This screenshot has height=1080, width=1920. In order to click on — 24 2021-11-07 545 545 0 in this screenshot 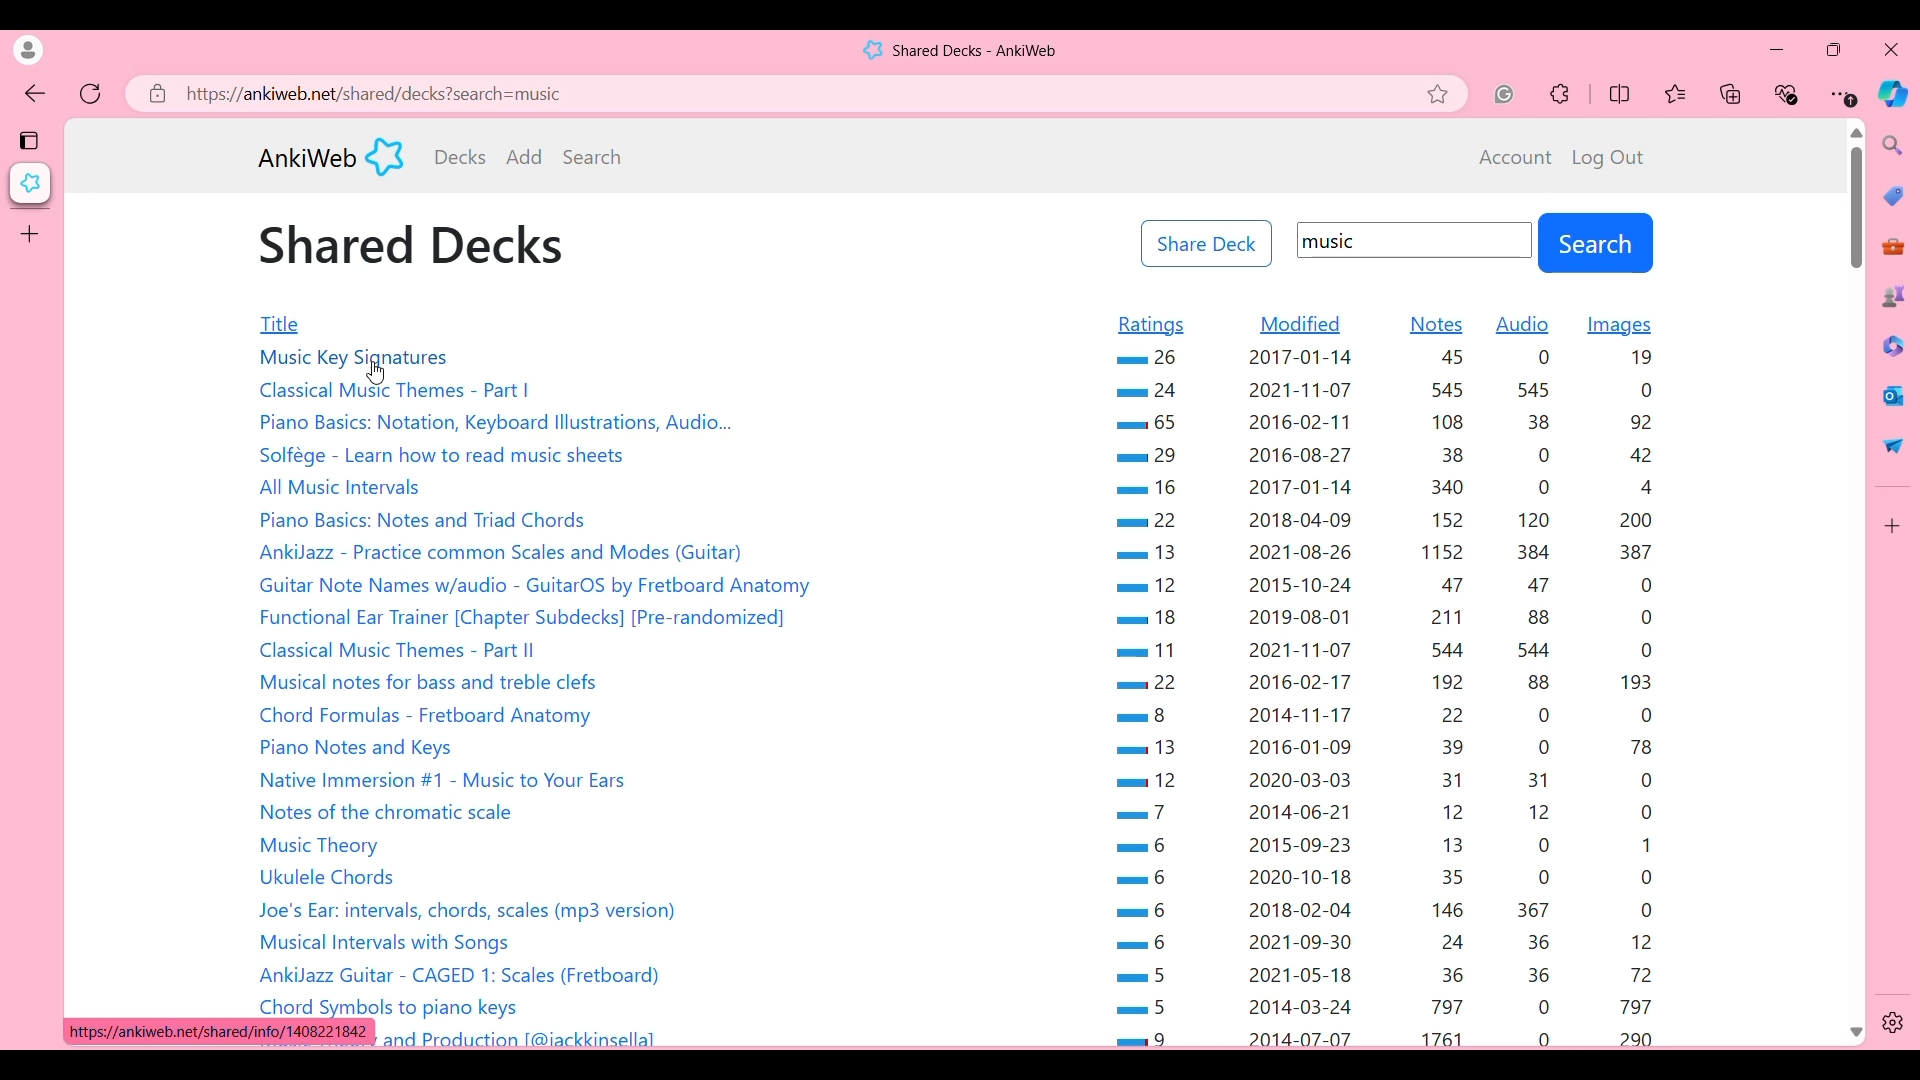, I will do `click(1392, 392)`.